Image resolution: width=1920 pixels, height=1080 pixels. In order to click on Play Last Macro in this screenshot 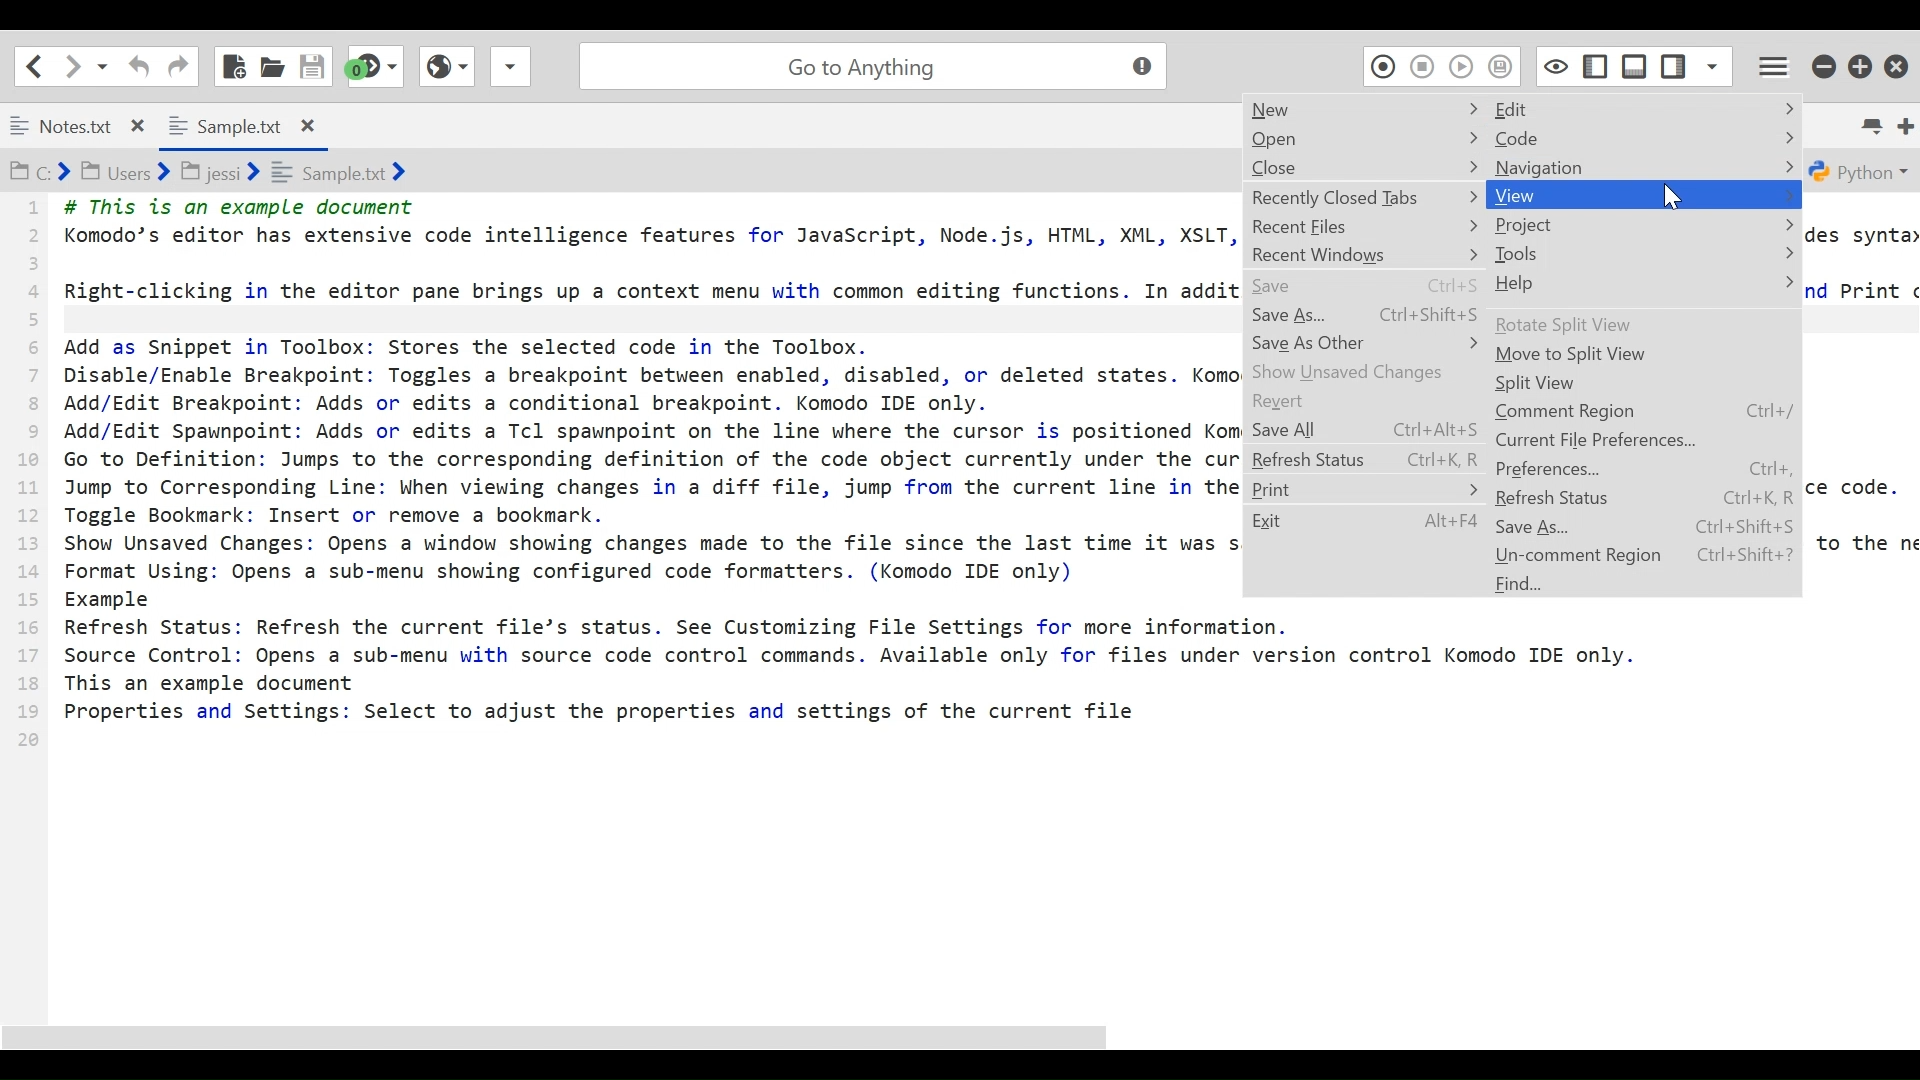, I will do `click(1462, 66)`.